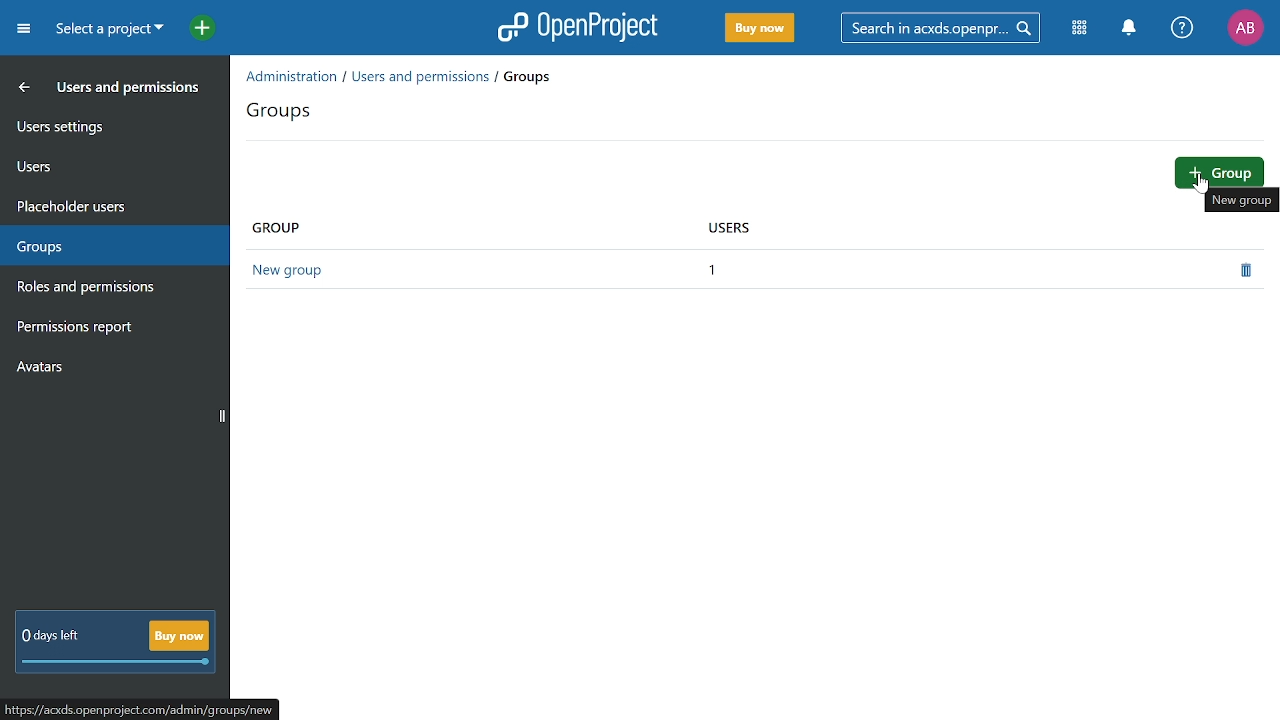  I want to click on Modules, so click(1081, 27).